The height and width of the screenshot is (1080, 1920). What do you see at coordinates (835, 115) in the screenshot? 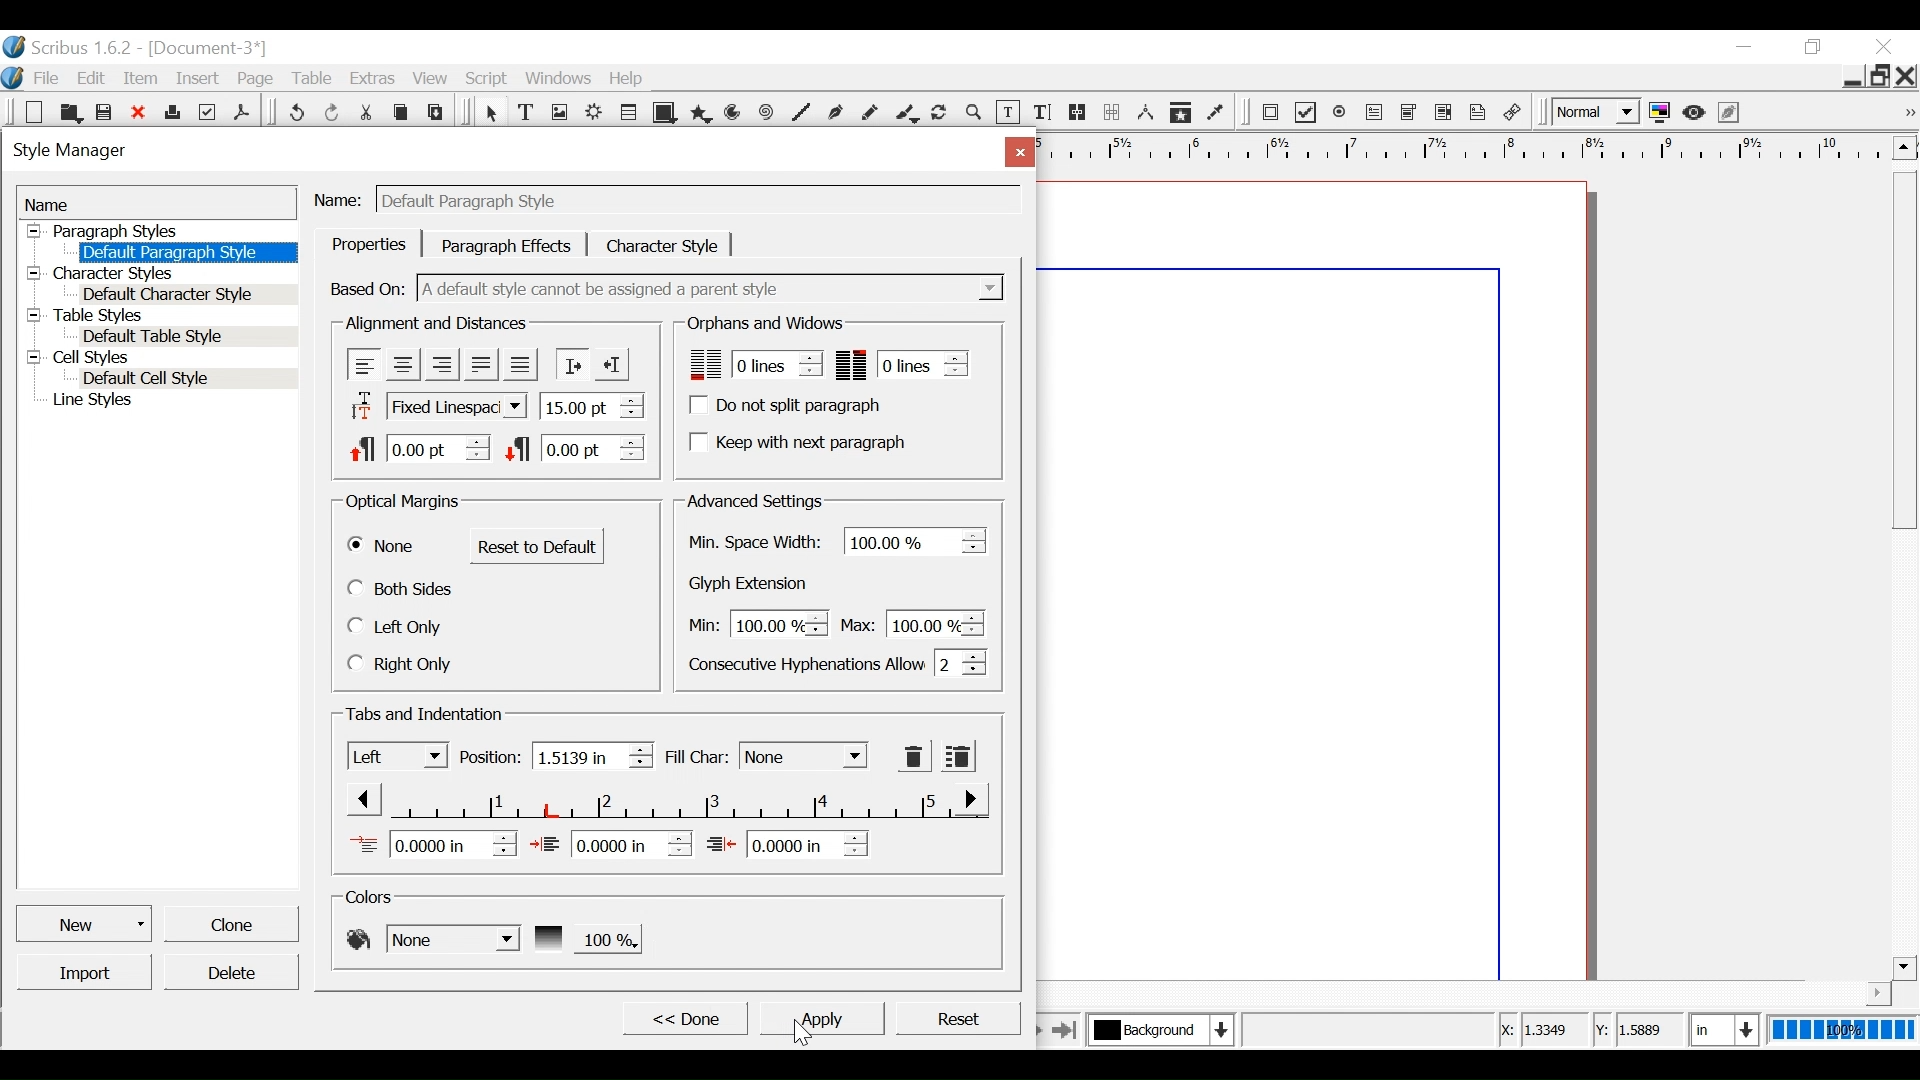
I see `Bezier curve` at bounding box center [835, 115].